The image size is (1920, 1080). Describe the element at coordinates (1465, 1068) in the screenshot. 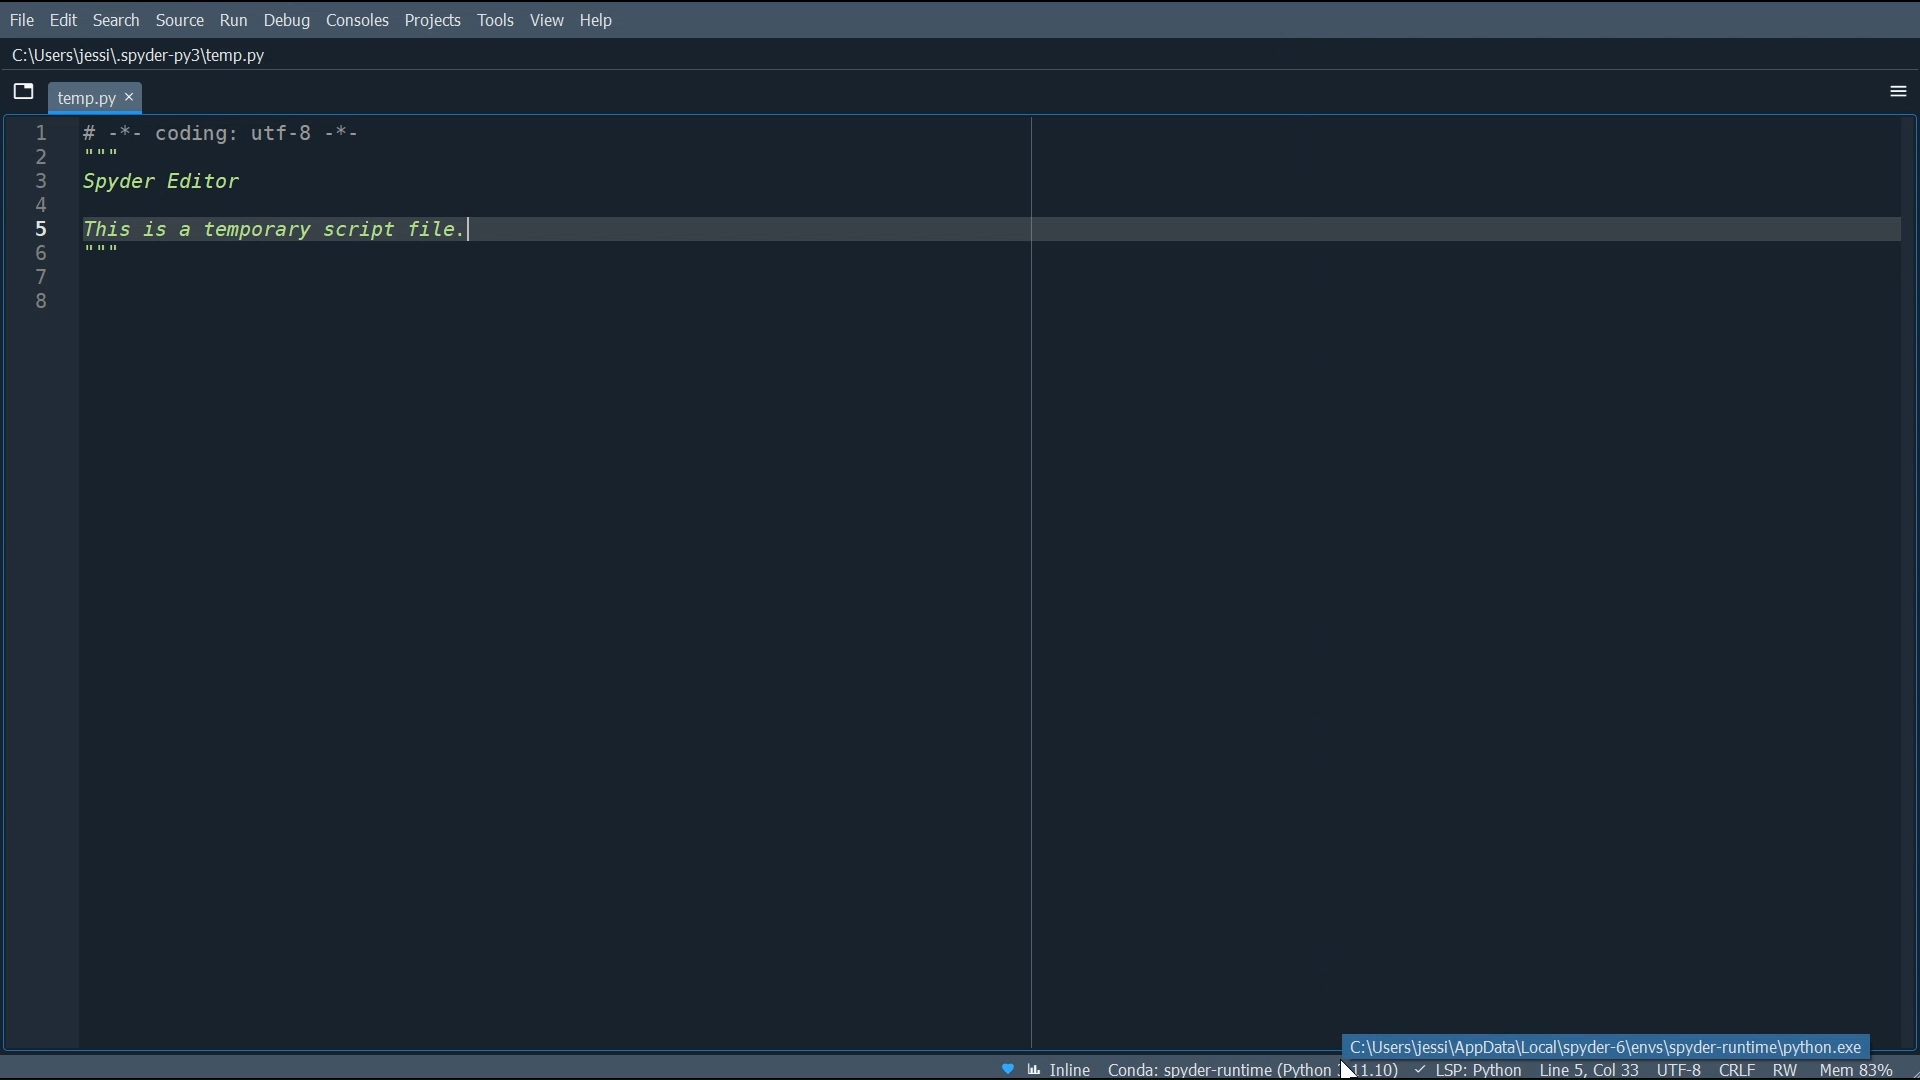

I see `LSP: PYTHON` at that location.